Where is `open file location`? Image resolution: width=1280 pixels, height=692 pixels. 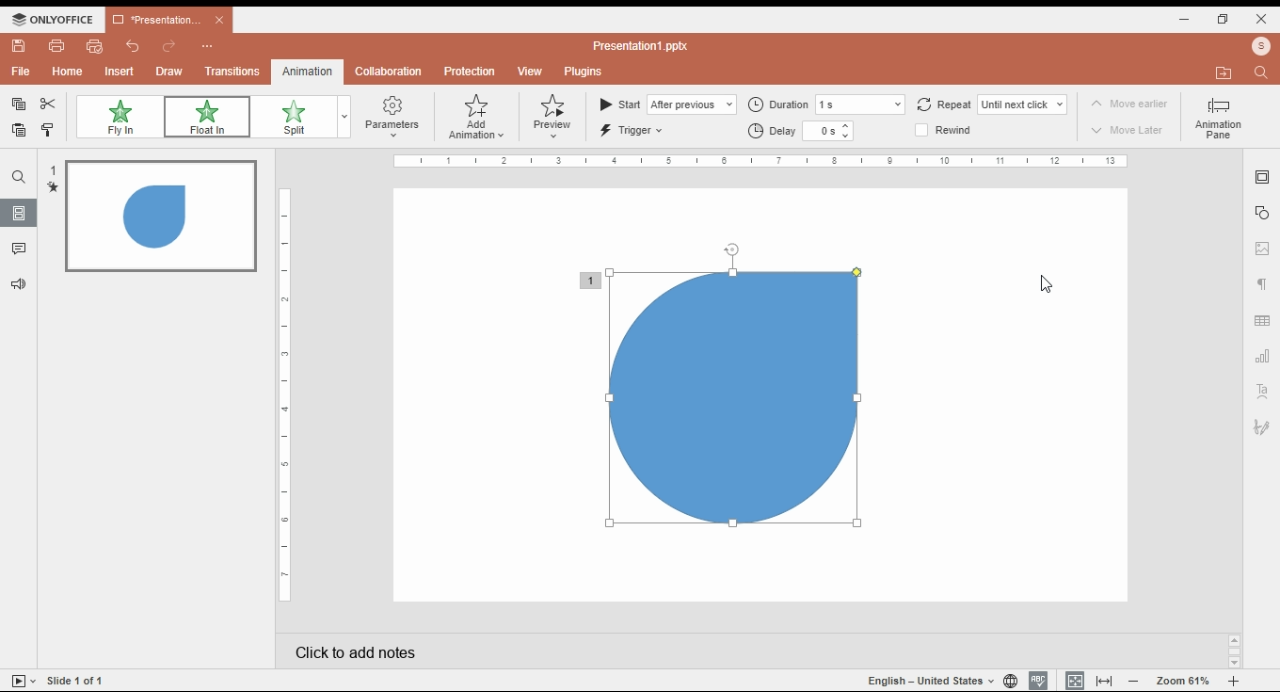 open file location is located at coordinates (1261, 47).